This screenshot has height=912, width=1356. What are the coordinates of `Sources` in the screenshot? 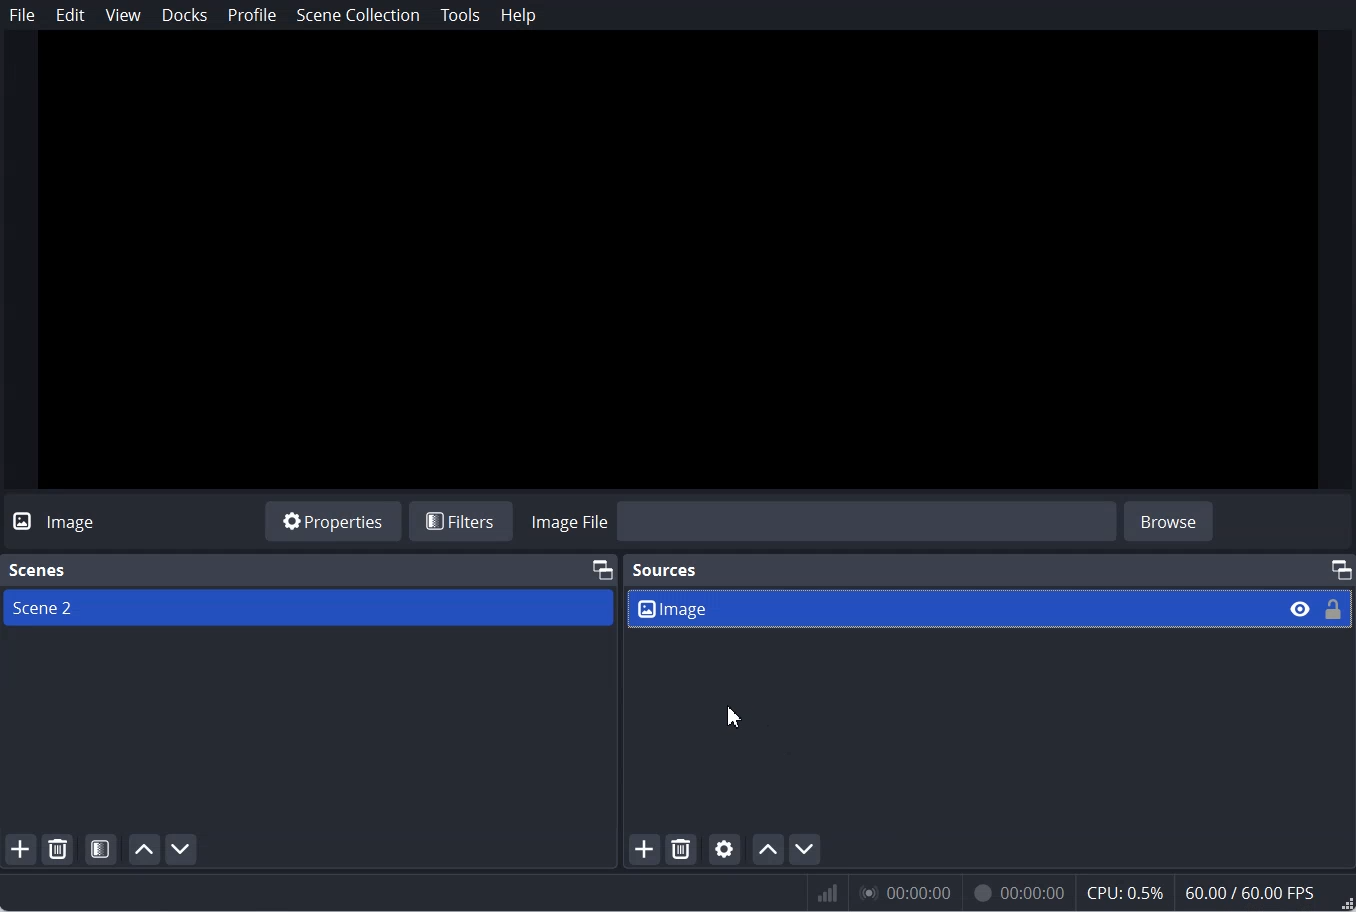 It's located at (665, 571).